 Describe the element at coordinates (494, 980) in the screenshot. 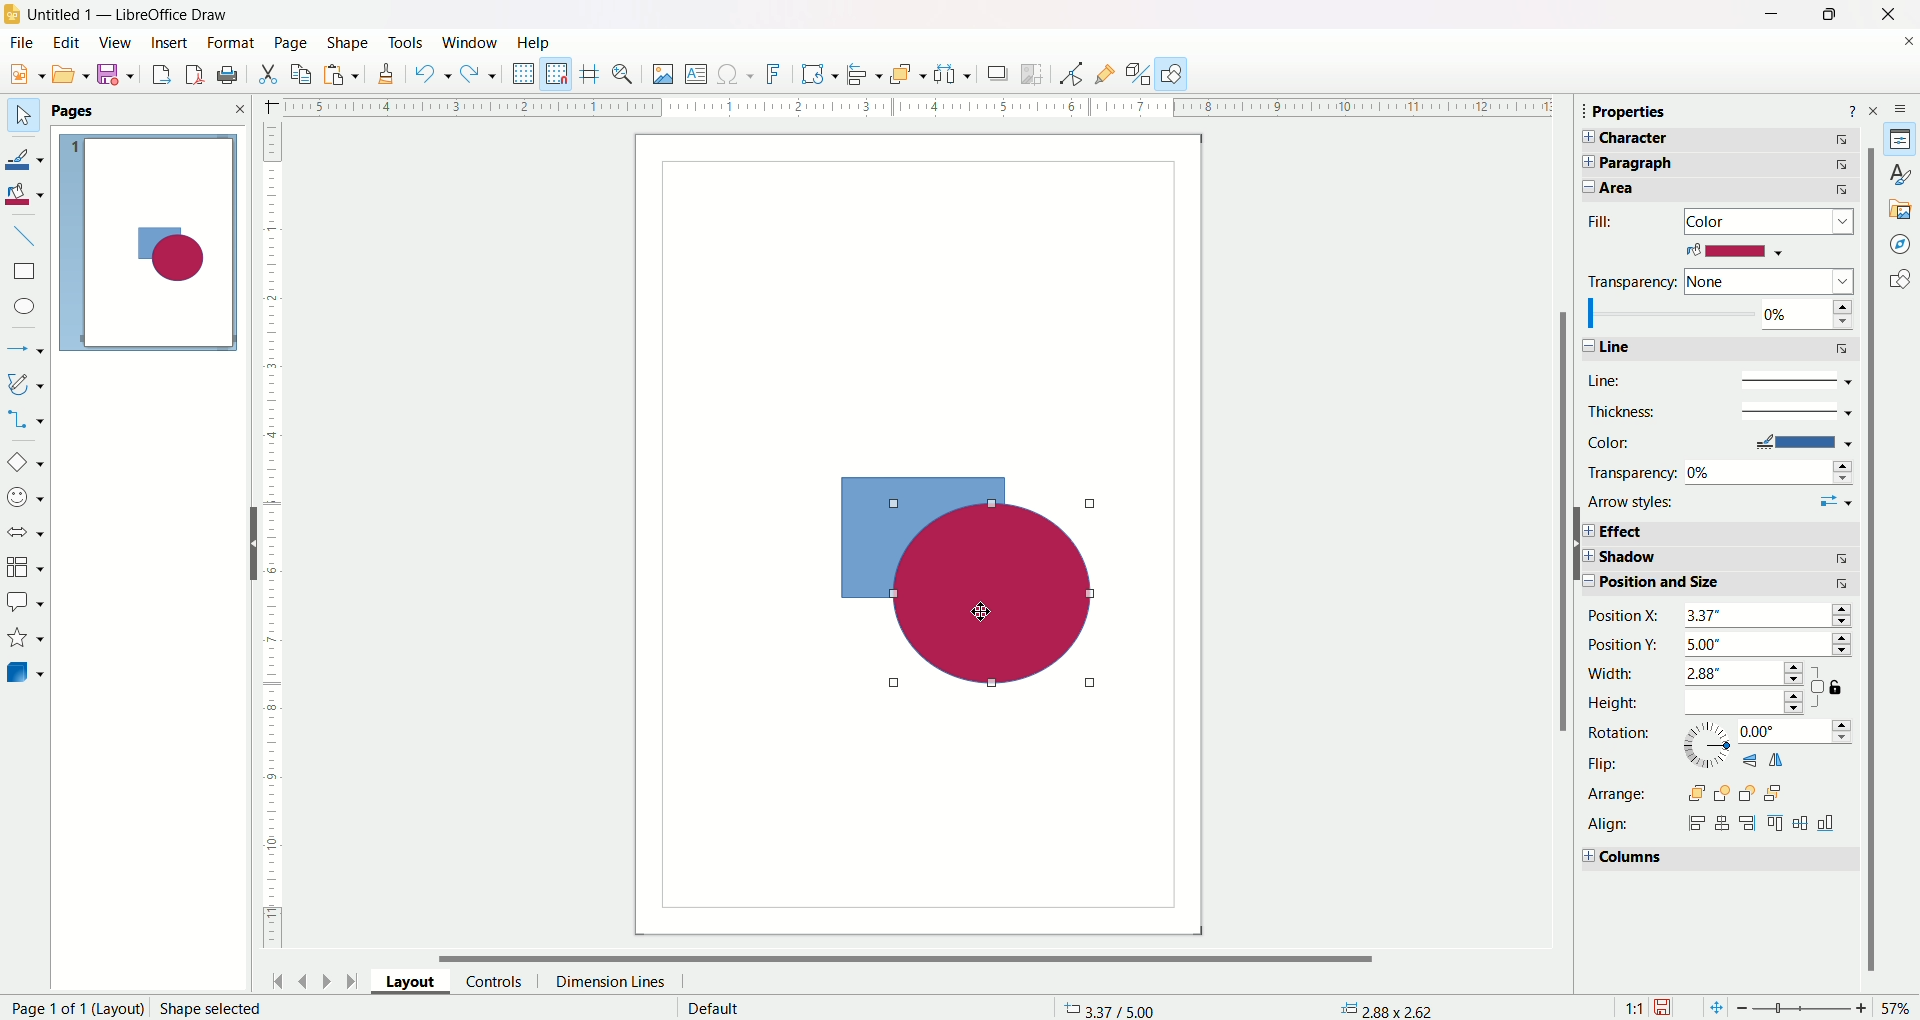

I see `controls` at that location.